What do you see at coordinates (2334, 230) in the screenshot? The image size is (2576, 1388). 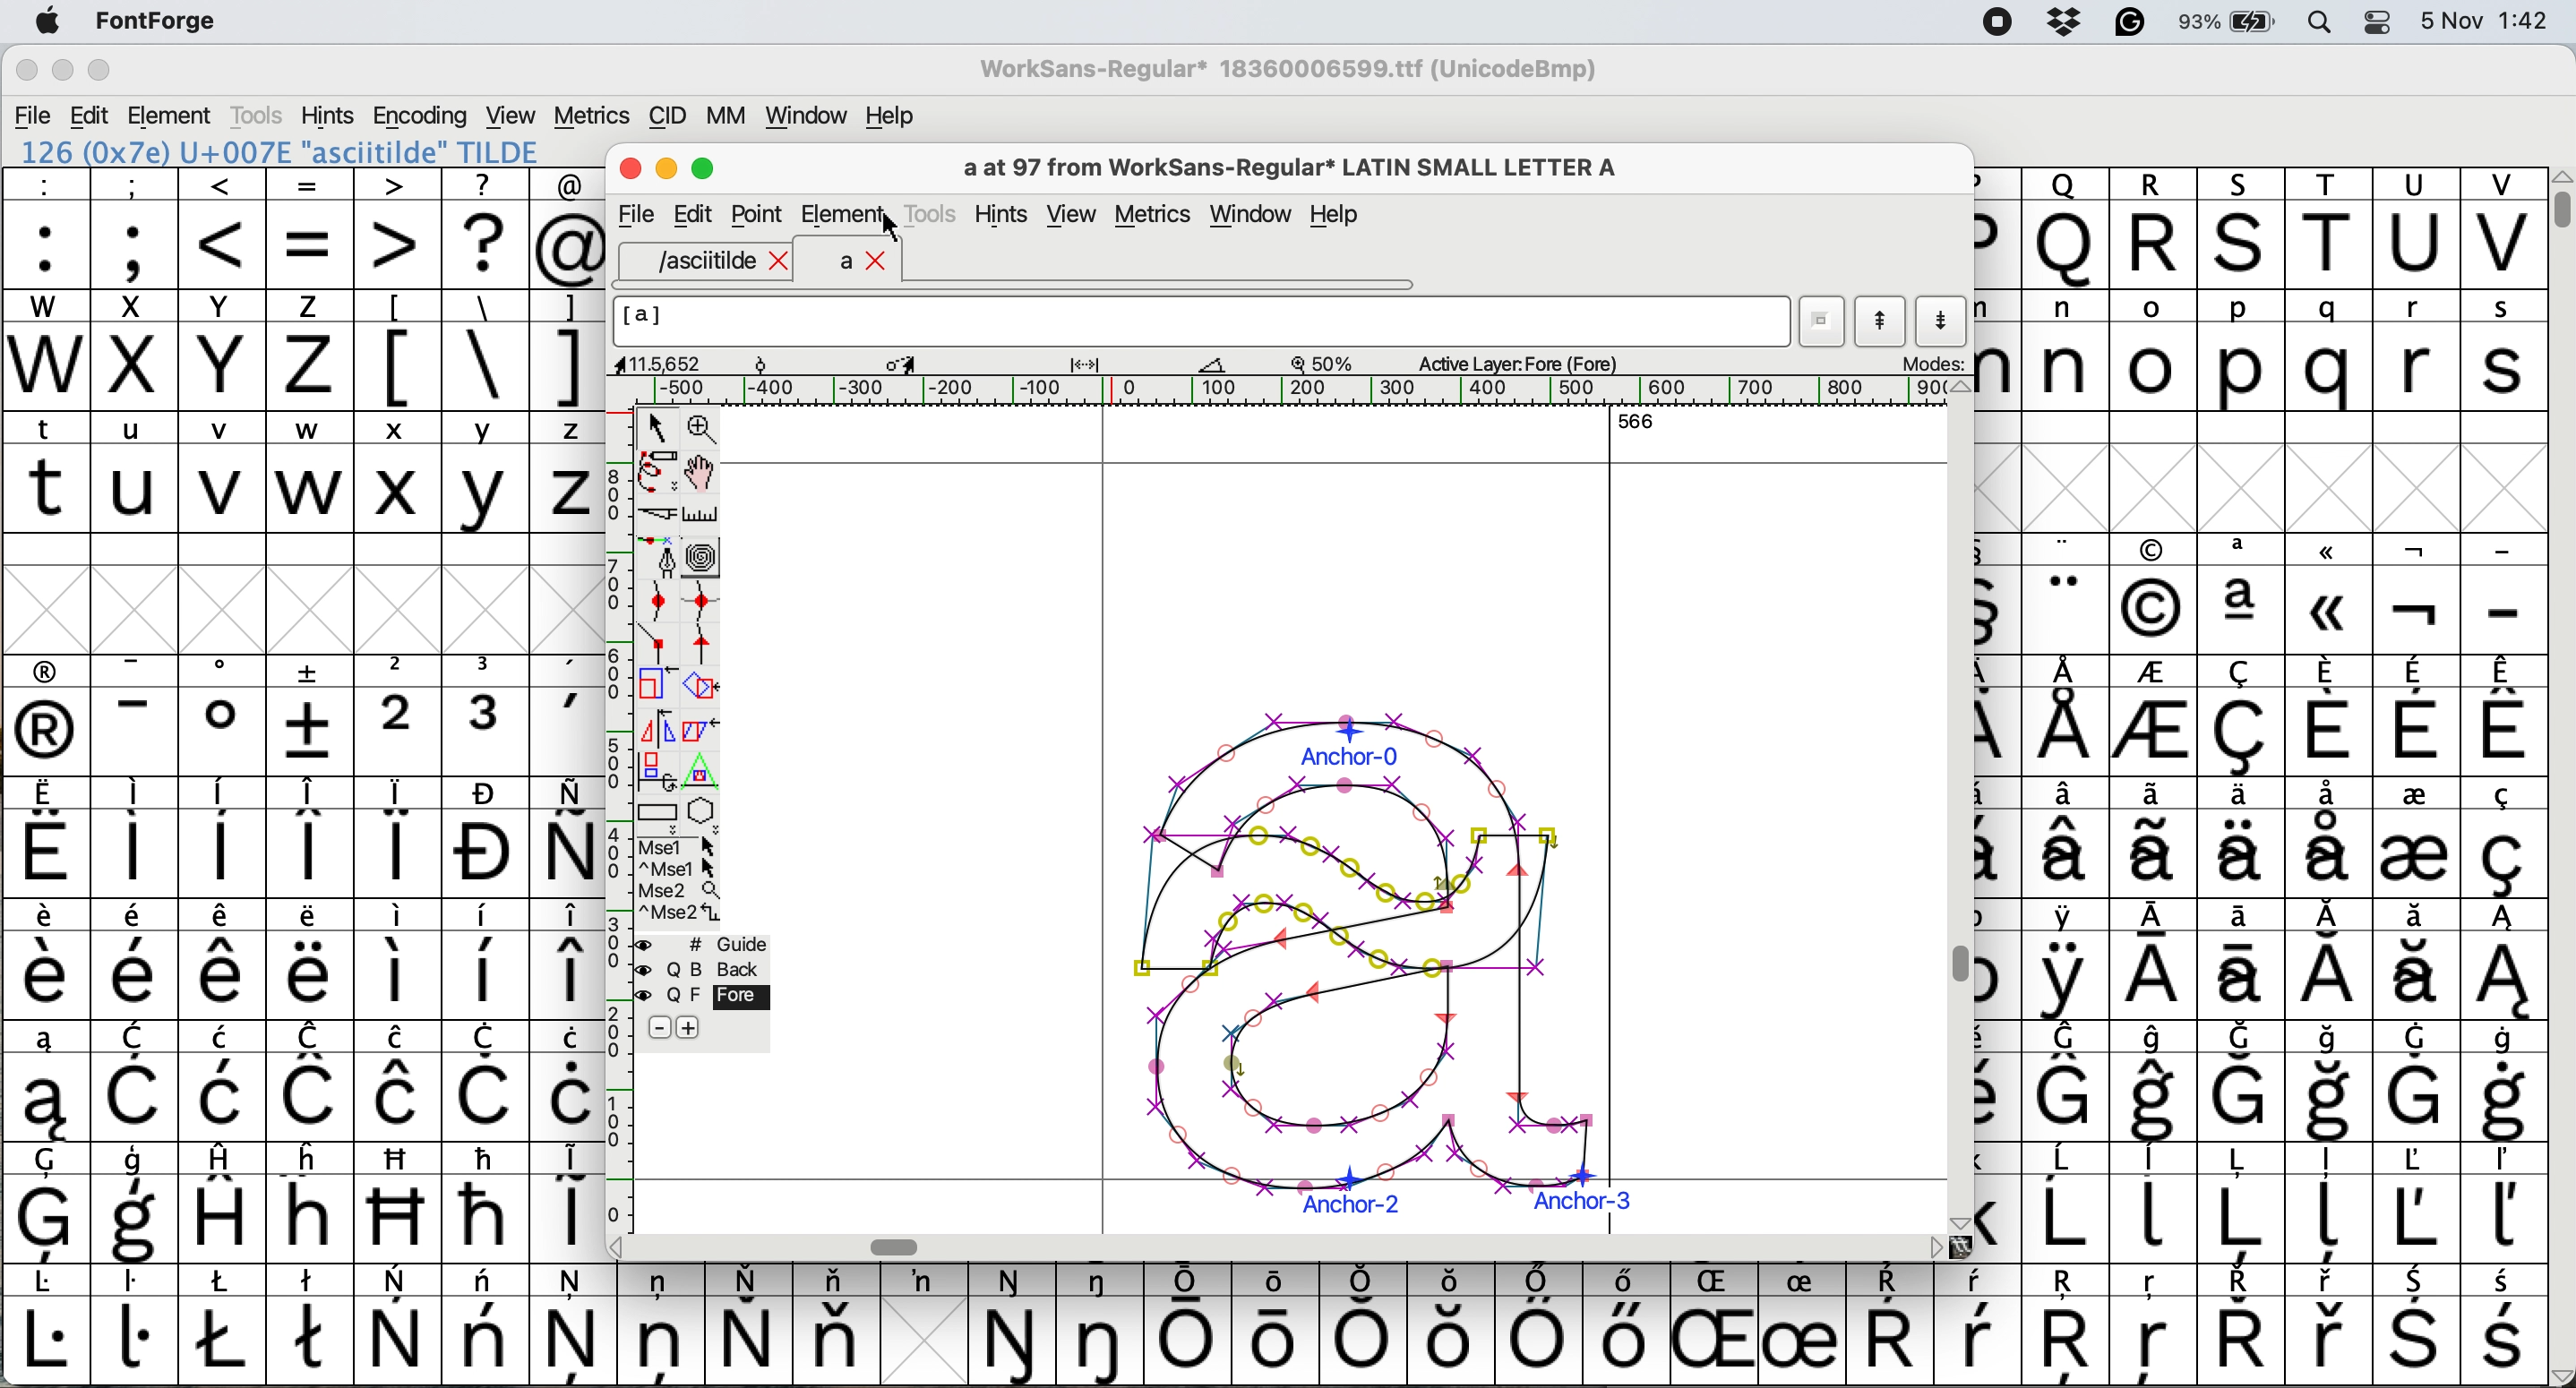 I see `T` at bounding box center [2334, 230].